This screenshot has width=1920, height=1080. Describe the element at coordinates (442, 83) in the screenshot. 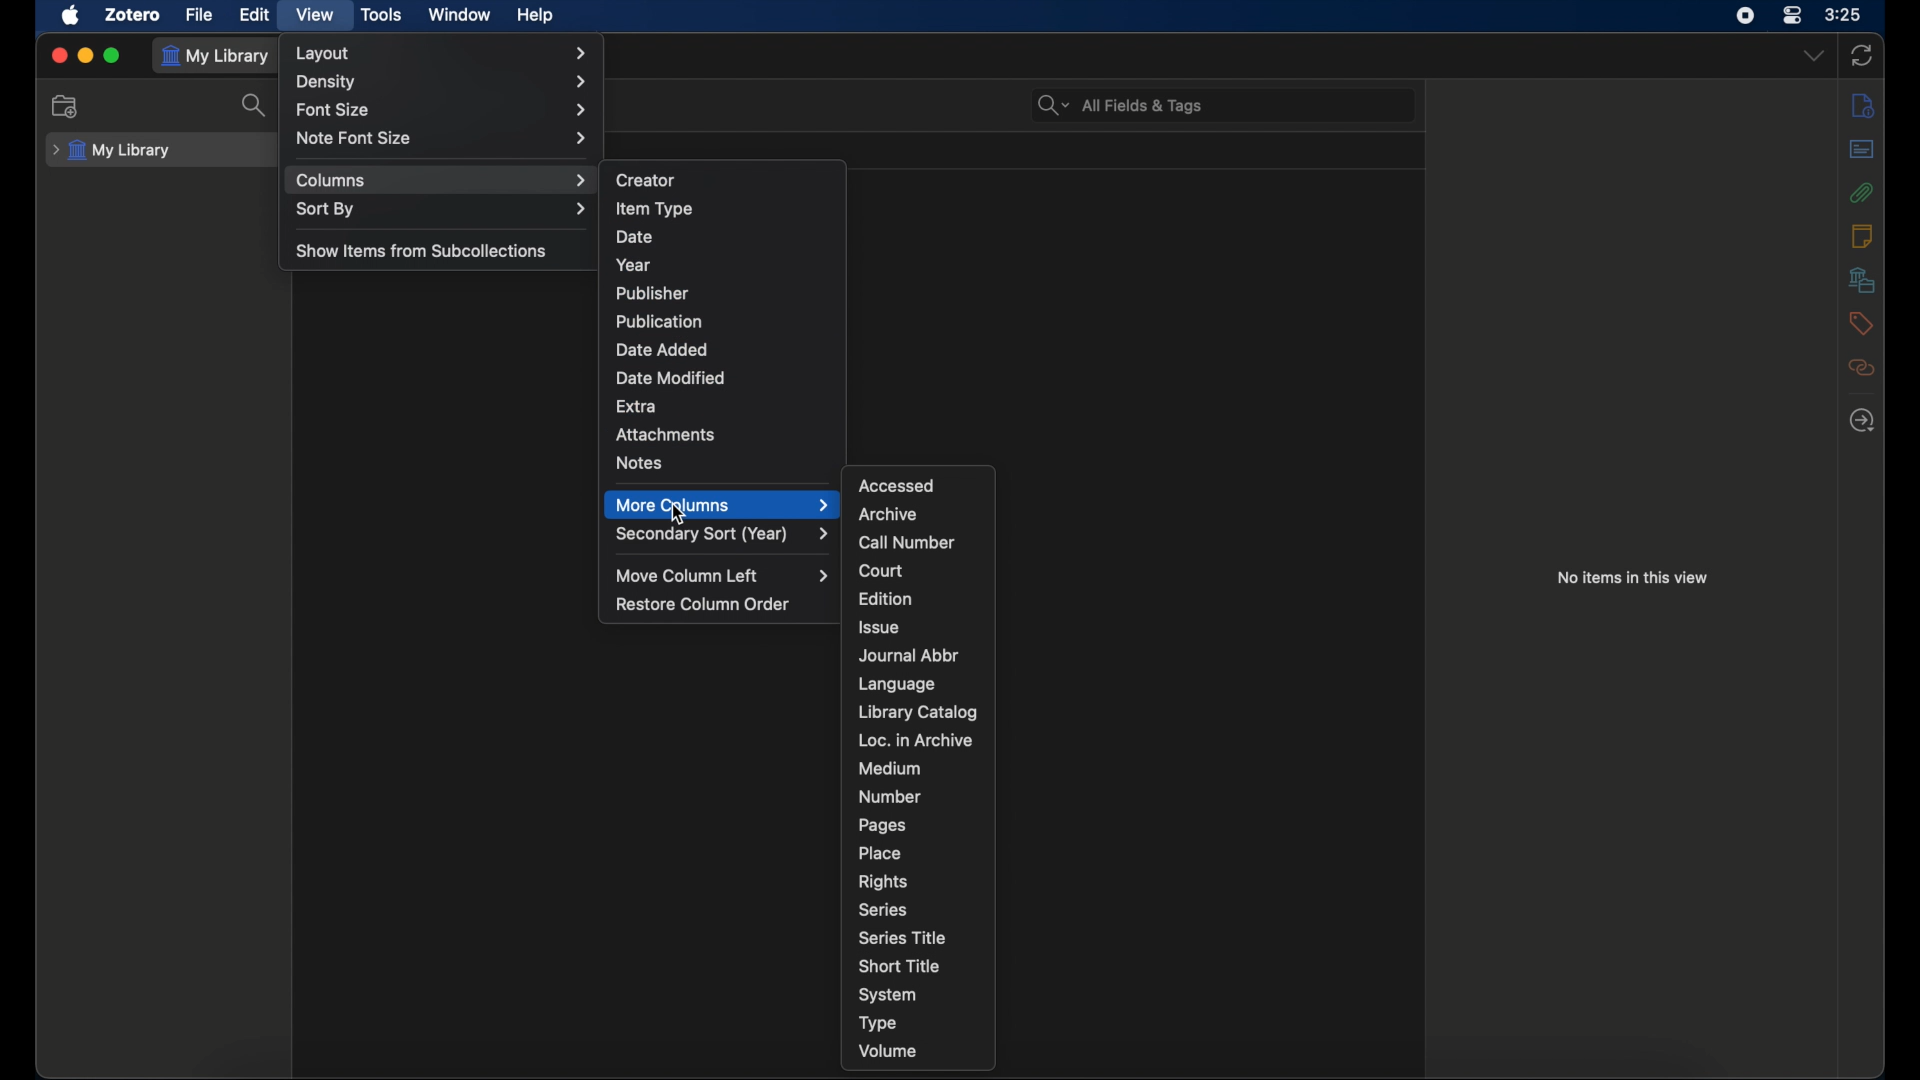

I see `density` at that location.